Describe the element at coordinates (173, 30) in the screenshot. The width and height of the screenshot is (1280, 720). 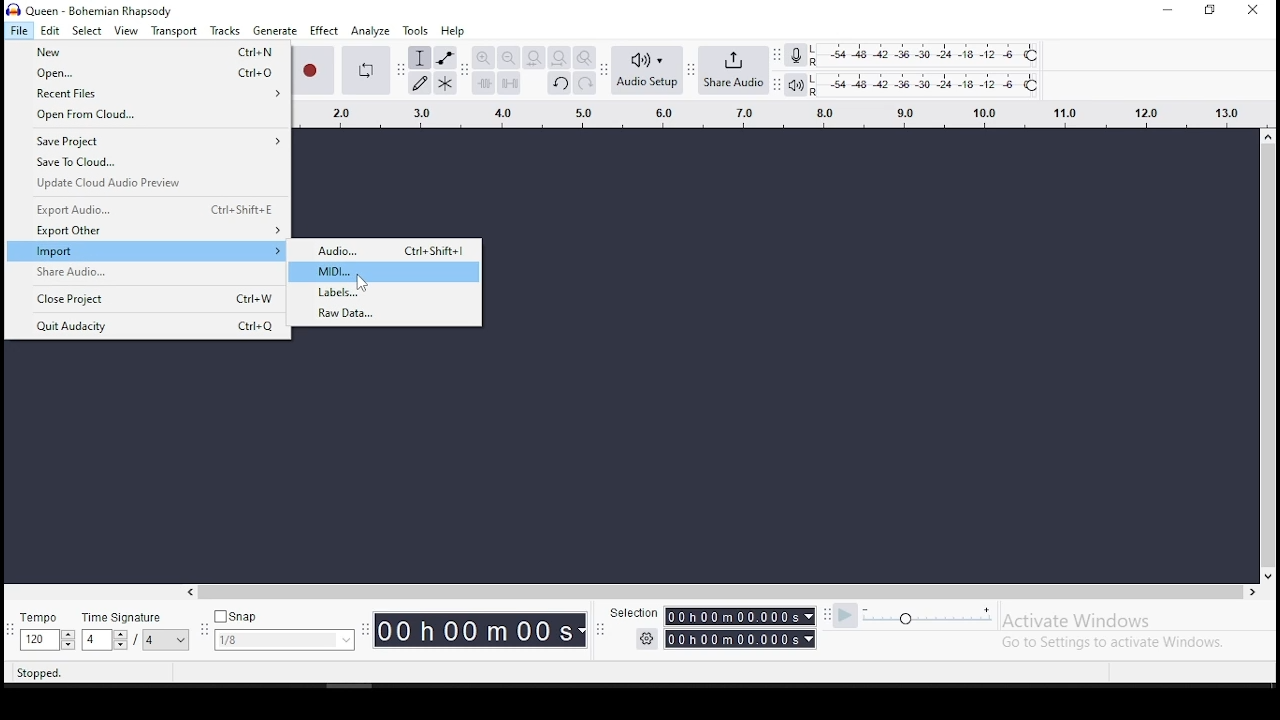
I see `transport` at that location.